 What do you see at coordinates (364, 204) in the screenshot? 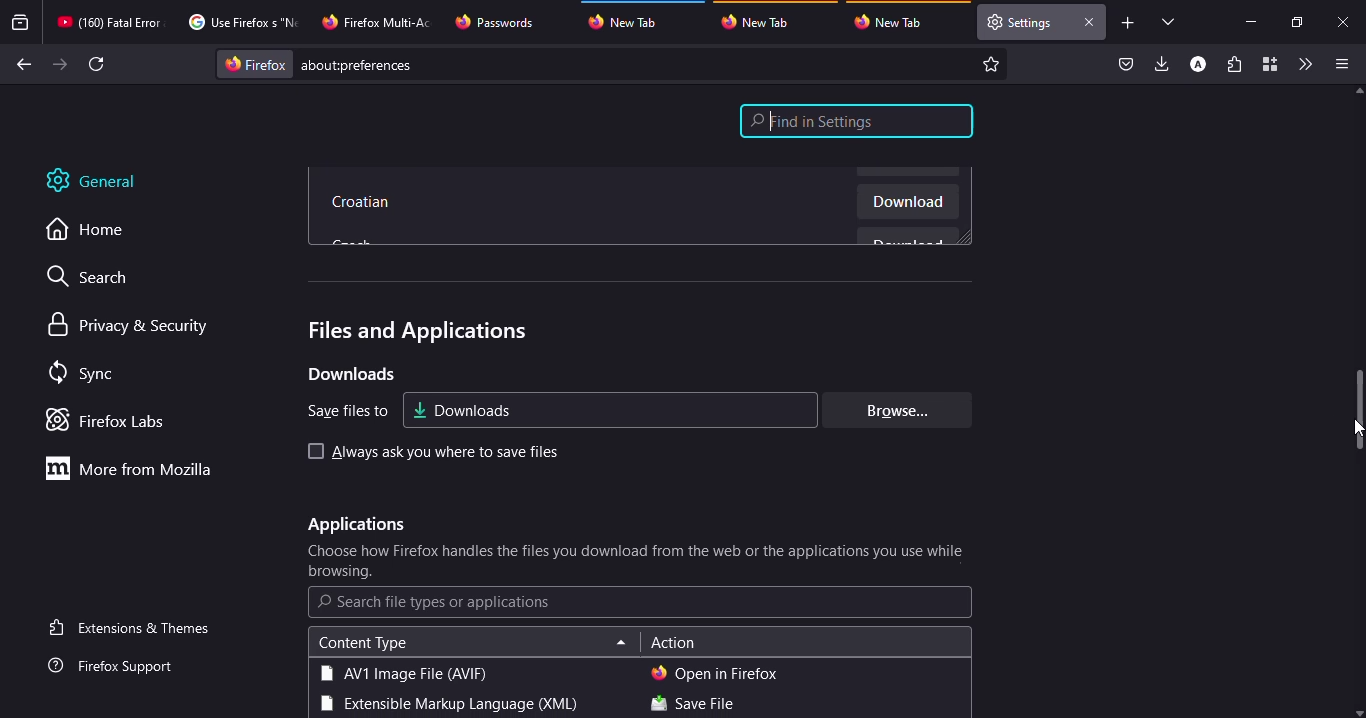
I see `croatian` at bounding box center [364, 204].